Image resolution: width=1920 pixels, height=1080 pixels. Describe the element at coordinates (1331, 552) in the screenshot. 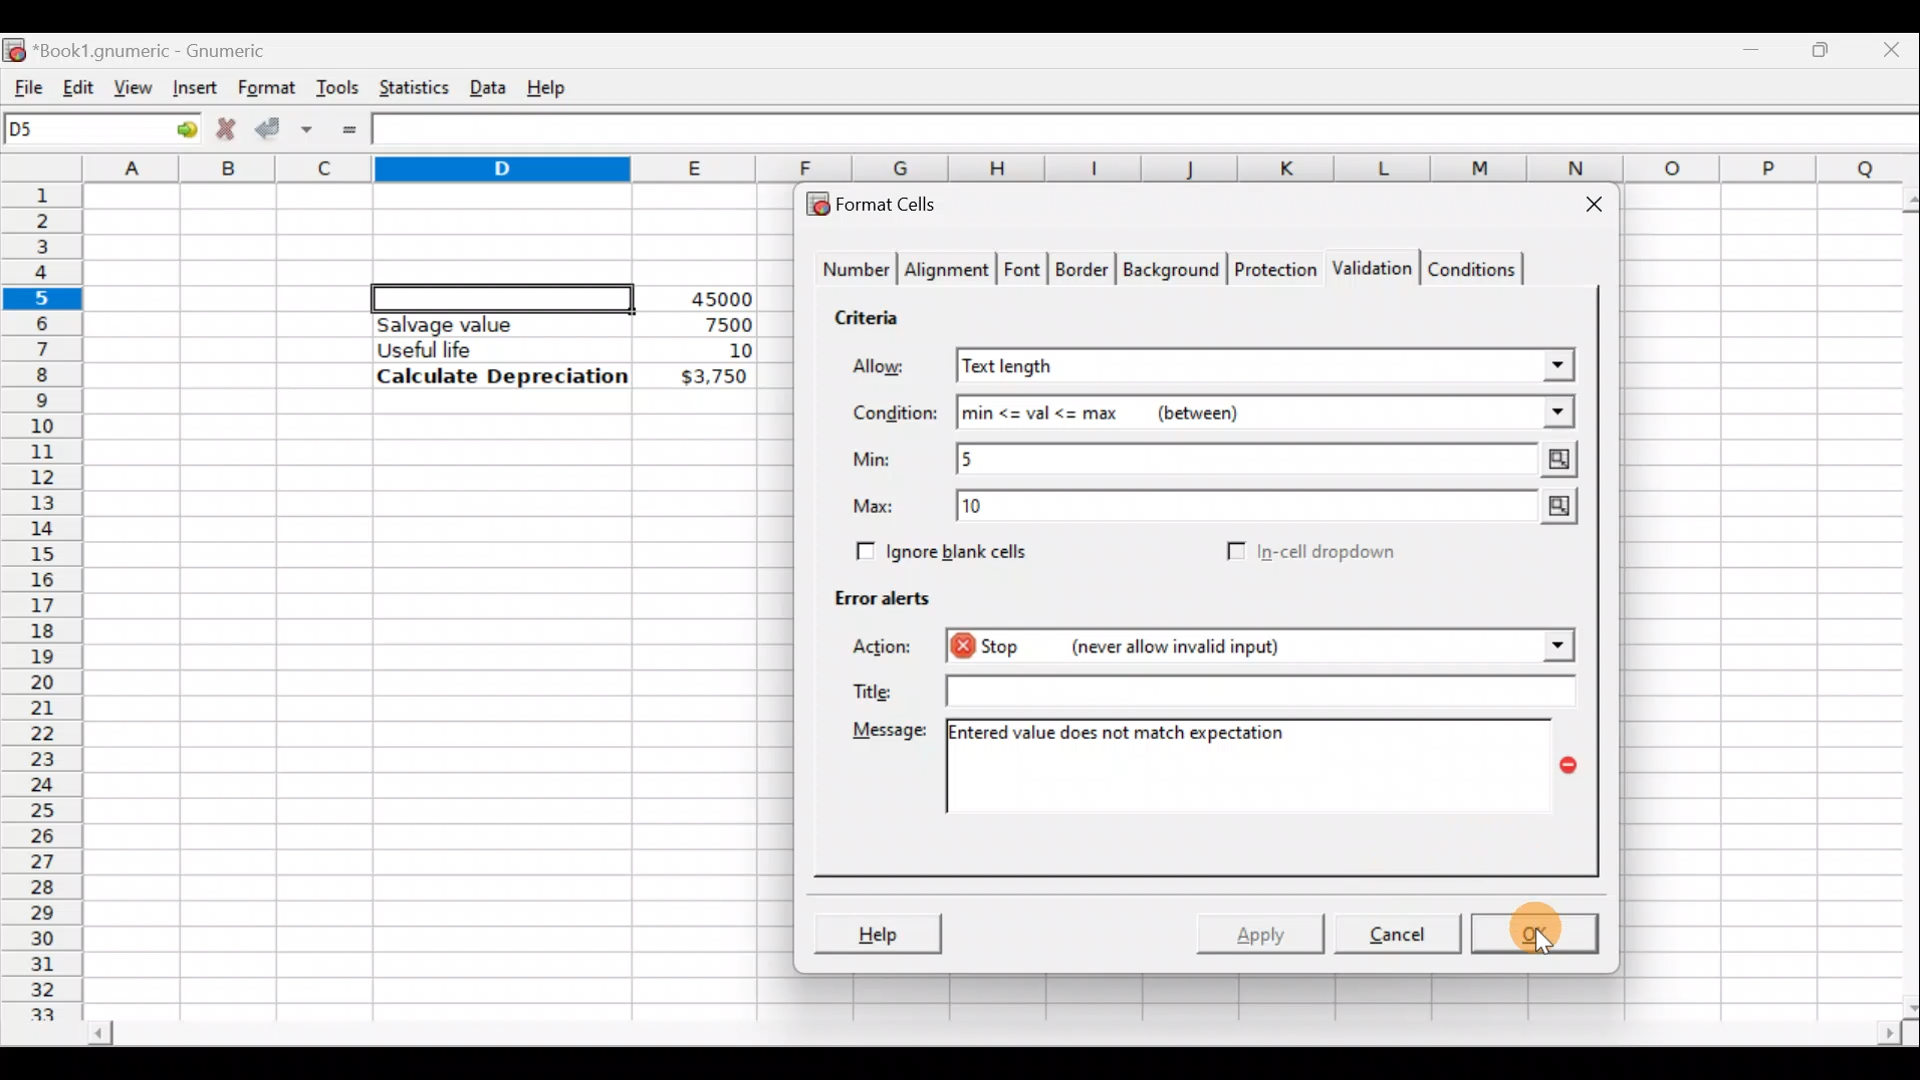

I see `In-cell dropdown` at that location.